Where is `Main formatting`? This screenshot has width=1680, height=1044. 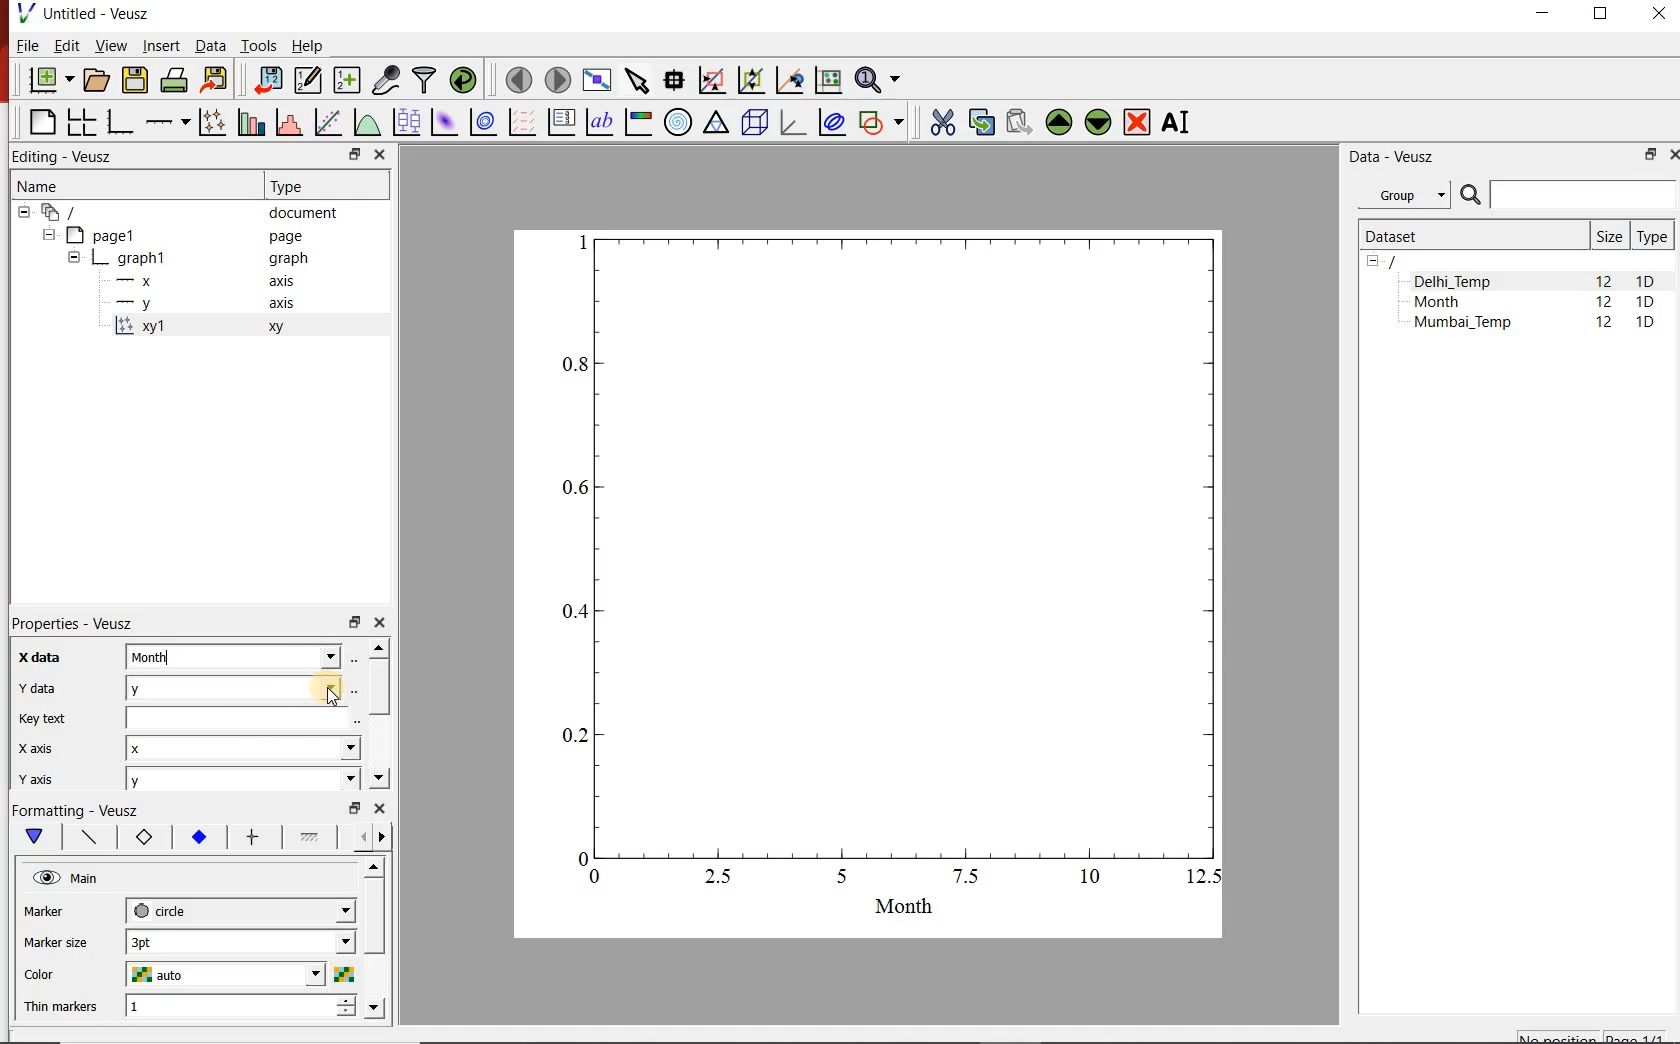
Main formatting is located at coordinates (31, 837).